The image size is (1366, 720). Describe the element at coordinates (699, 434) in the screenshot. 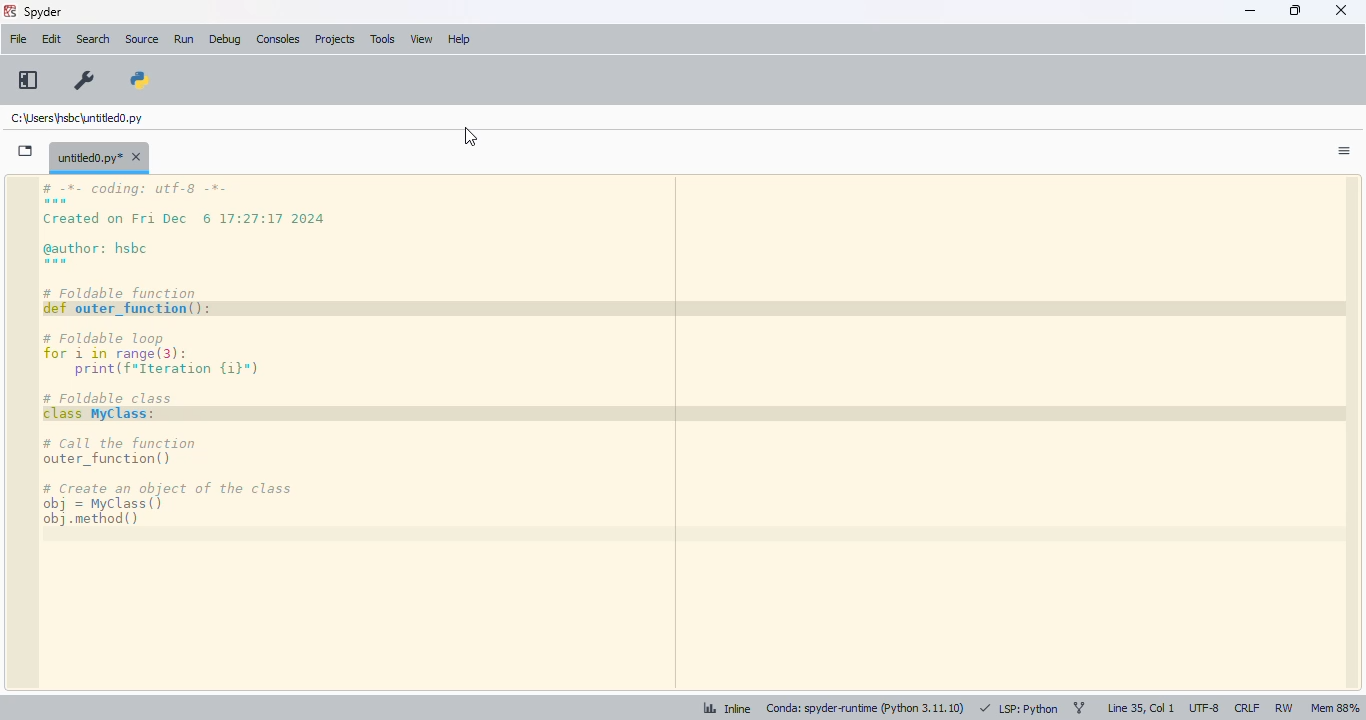

I see `editor` at that location.